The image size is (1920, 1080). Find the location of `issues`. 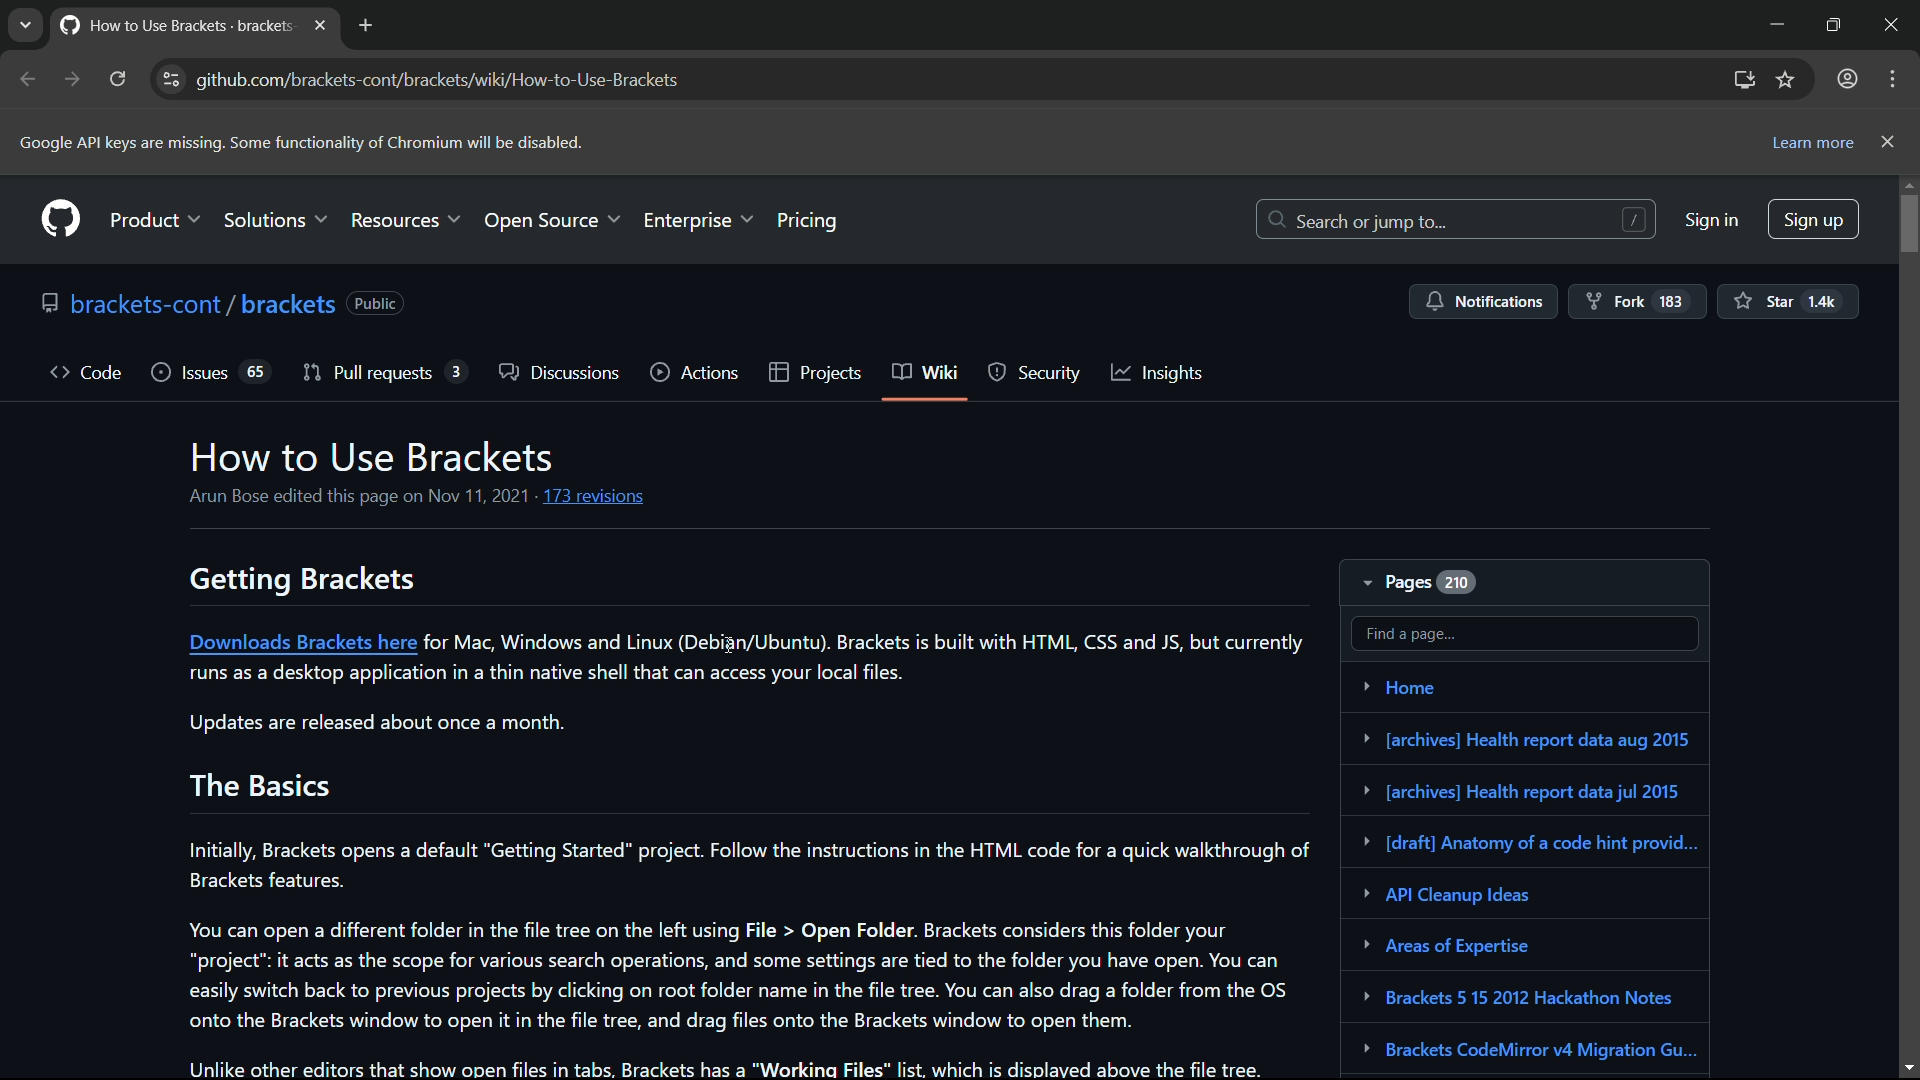

issues is located at coordinates (189, 372).